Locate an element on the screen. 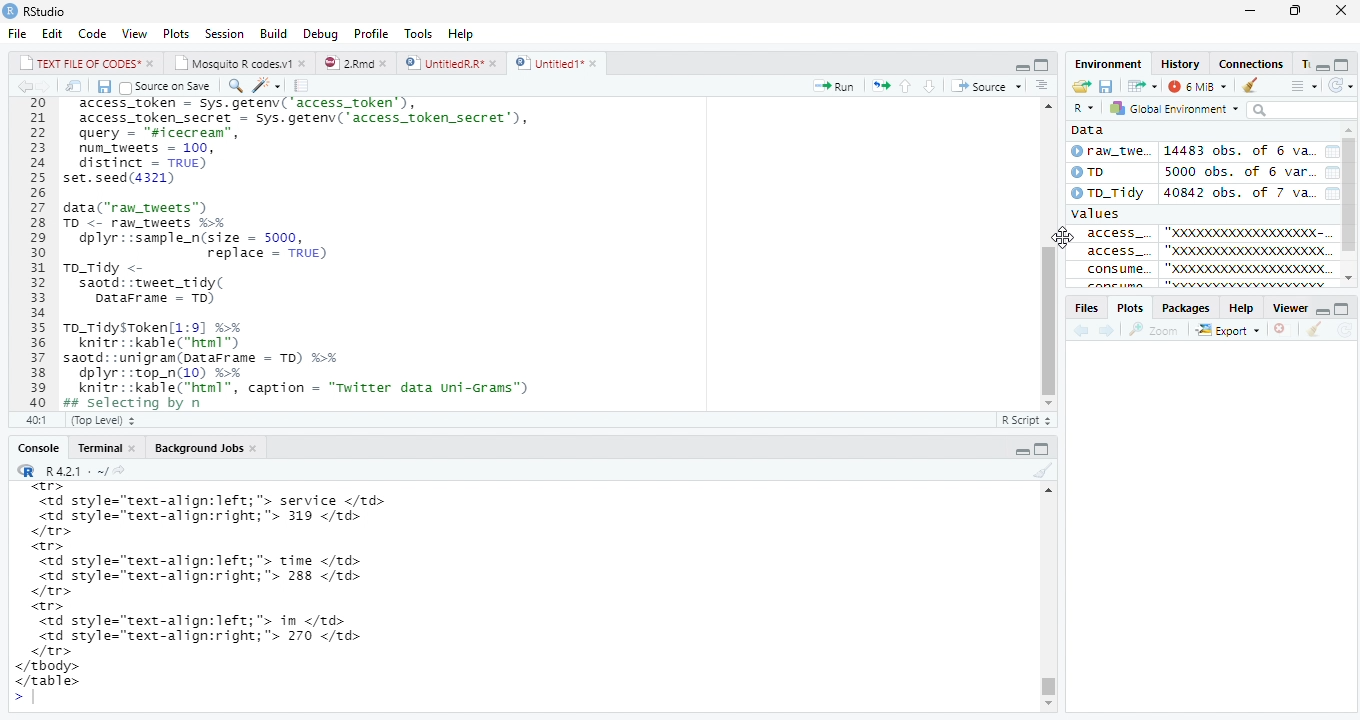  show document outline is located at coordinates (1046, 84).